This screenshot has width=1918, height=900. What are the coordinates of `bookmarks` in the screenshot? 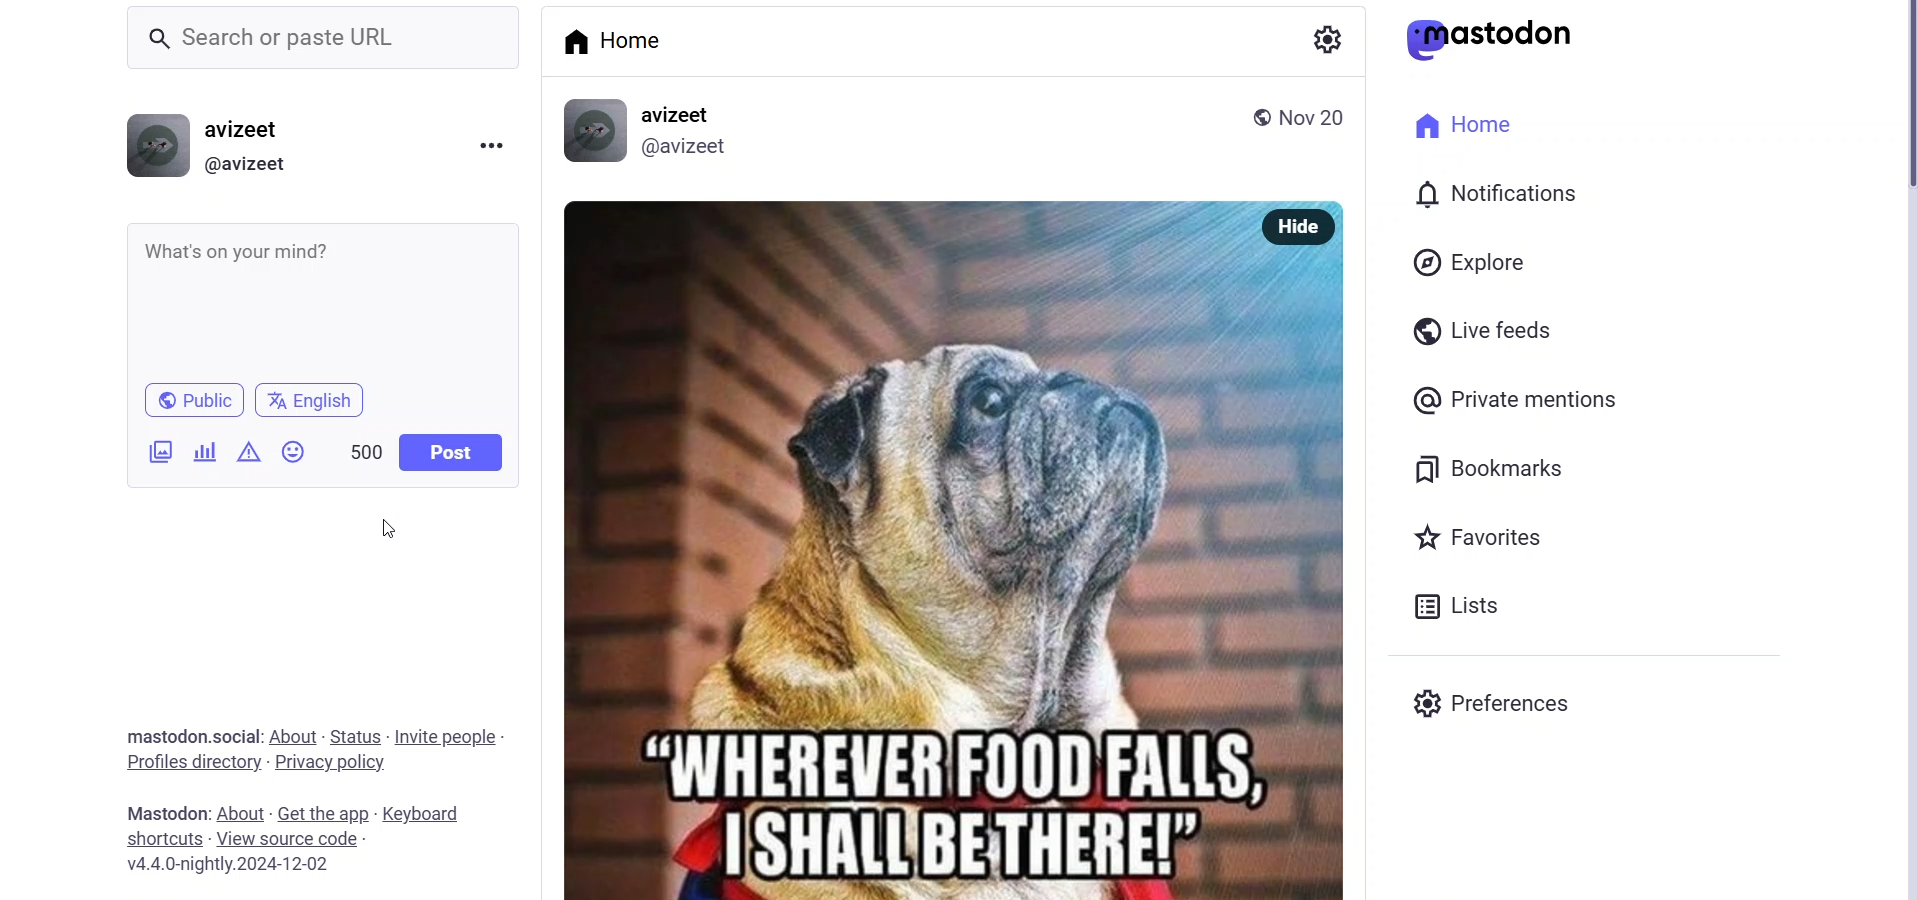 It's located at (1494, 470).